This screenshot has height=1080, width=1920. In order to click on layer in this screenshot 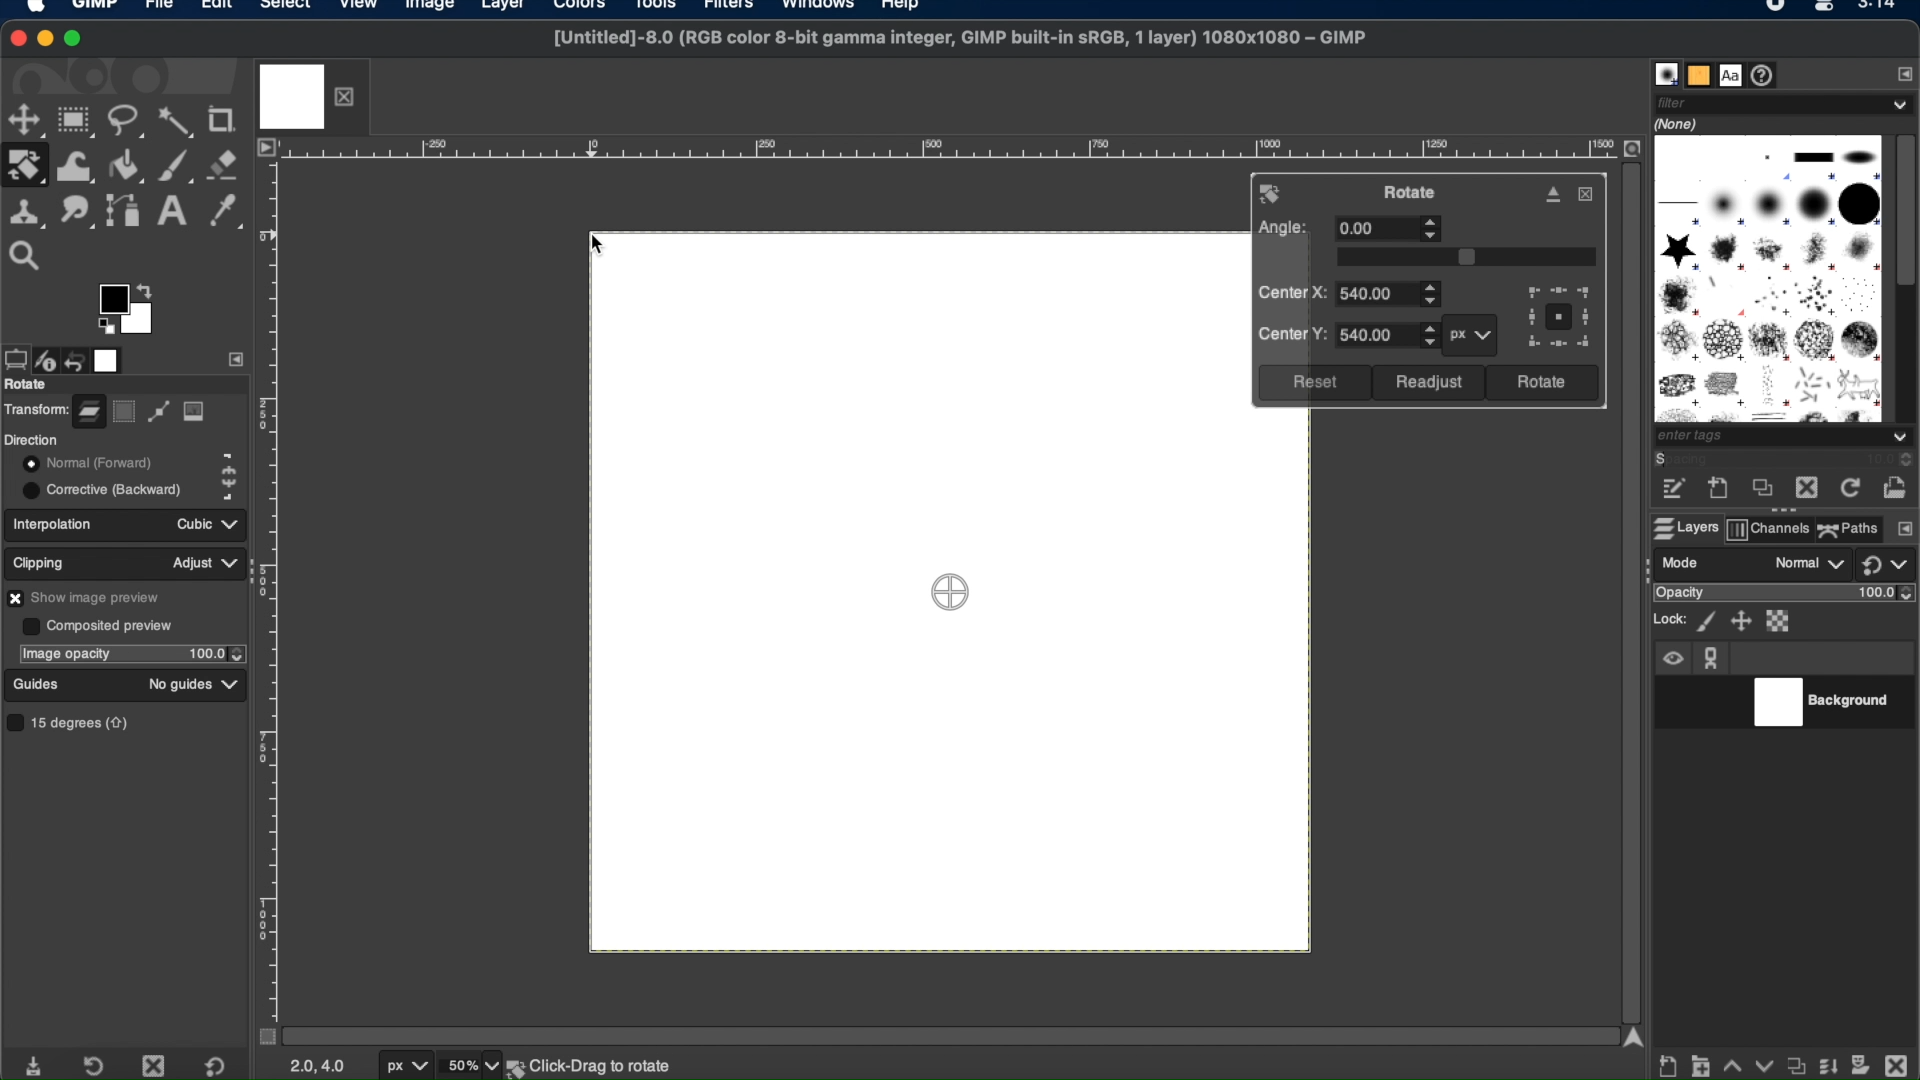, I will do `click(500, 8)`.